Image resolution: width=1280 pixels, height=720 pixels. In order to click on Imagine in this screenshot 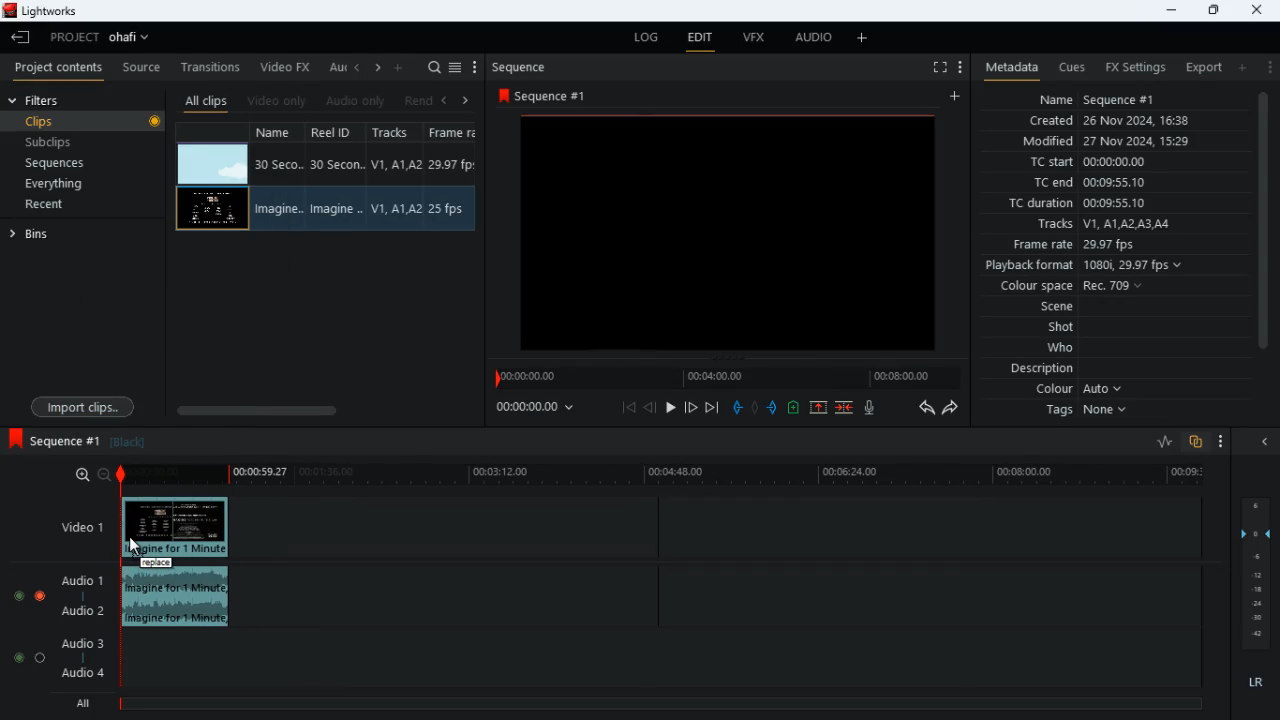, I will do `click(282, 208)`.